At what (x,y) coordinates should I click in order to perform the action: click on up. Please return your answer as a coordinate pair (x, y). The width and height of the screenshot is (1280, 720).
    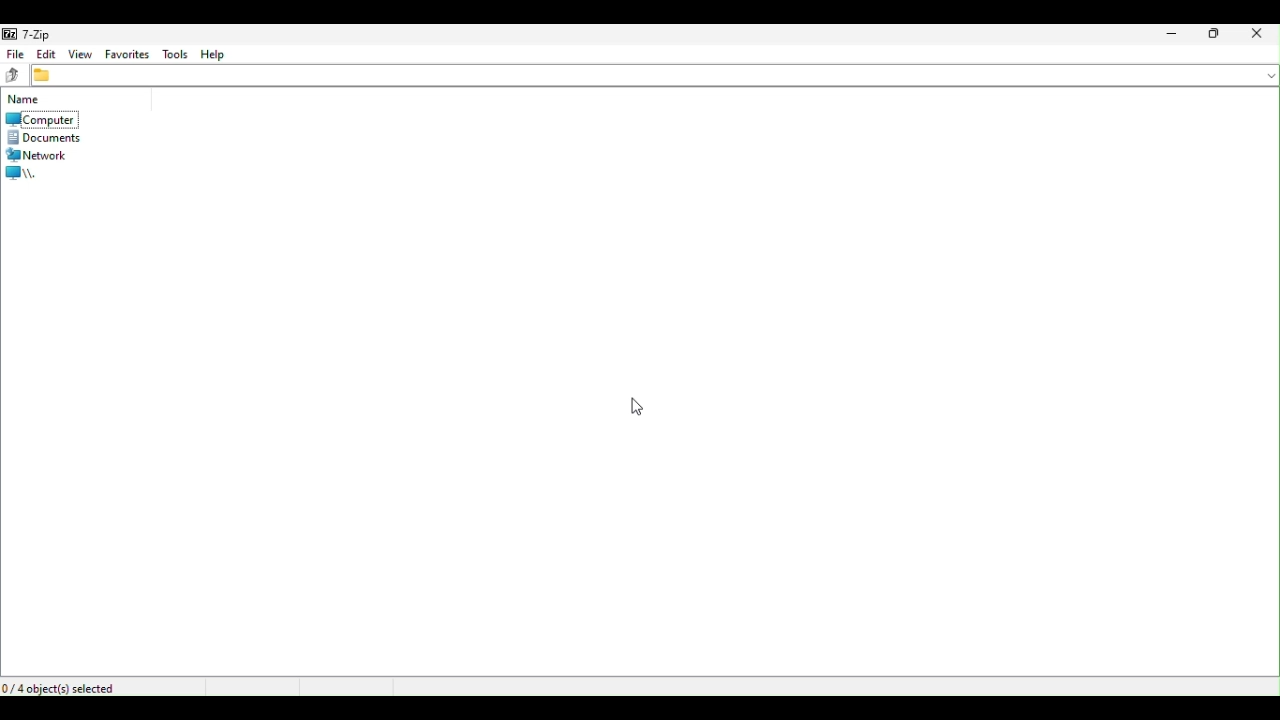
    Looking at the image, I should click on (10, 75).